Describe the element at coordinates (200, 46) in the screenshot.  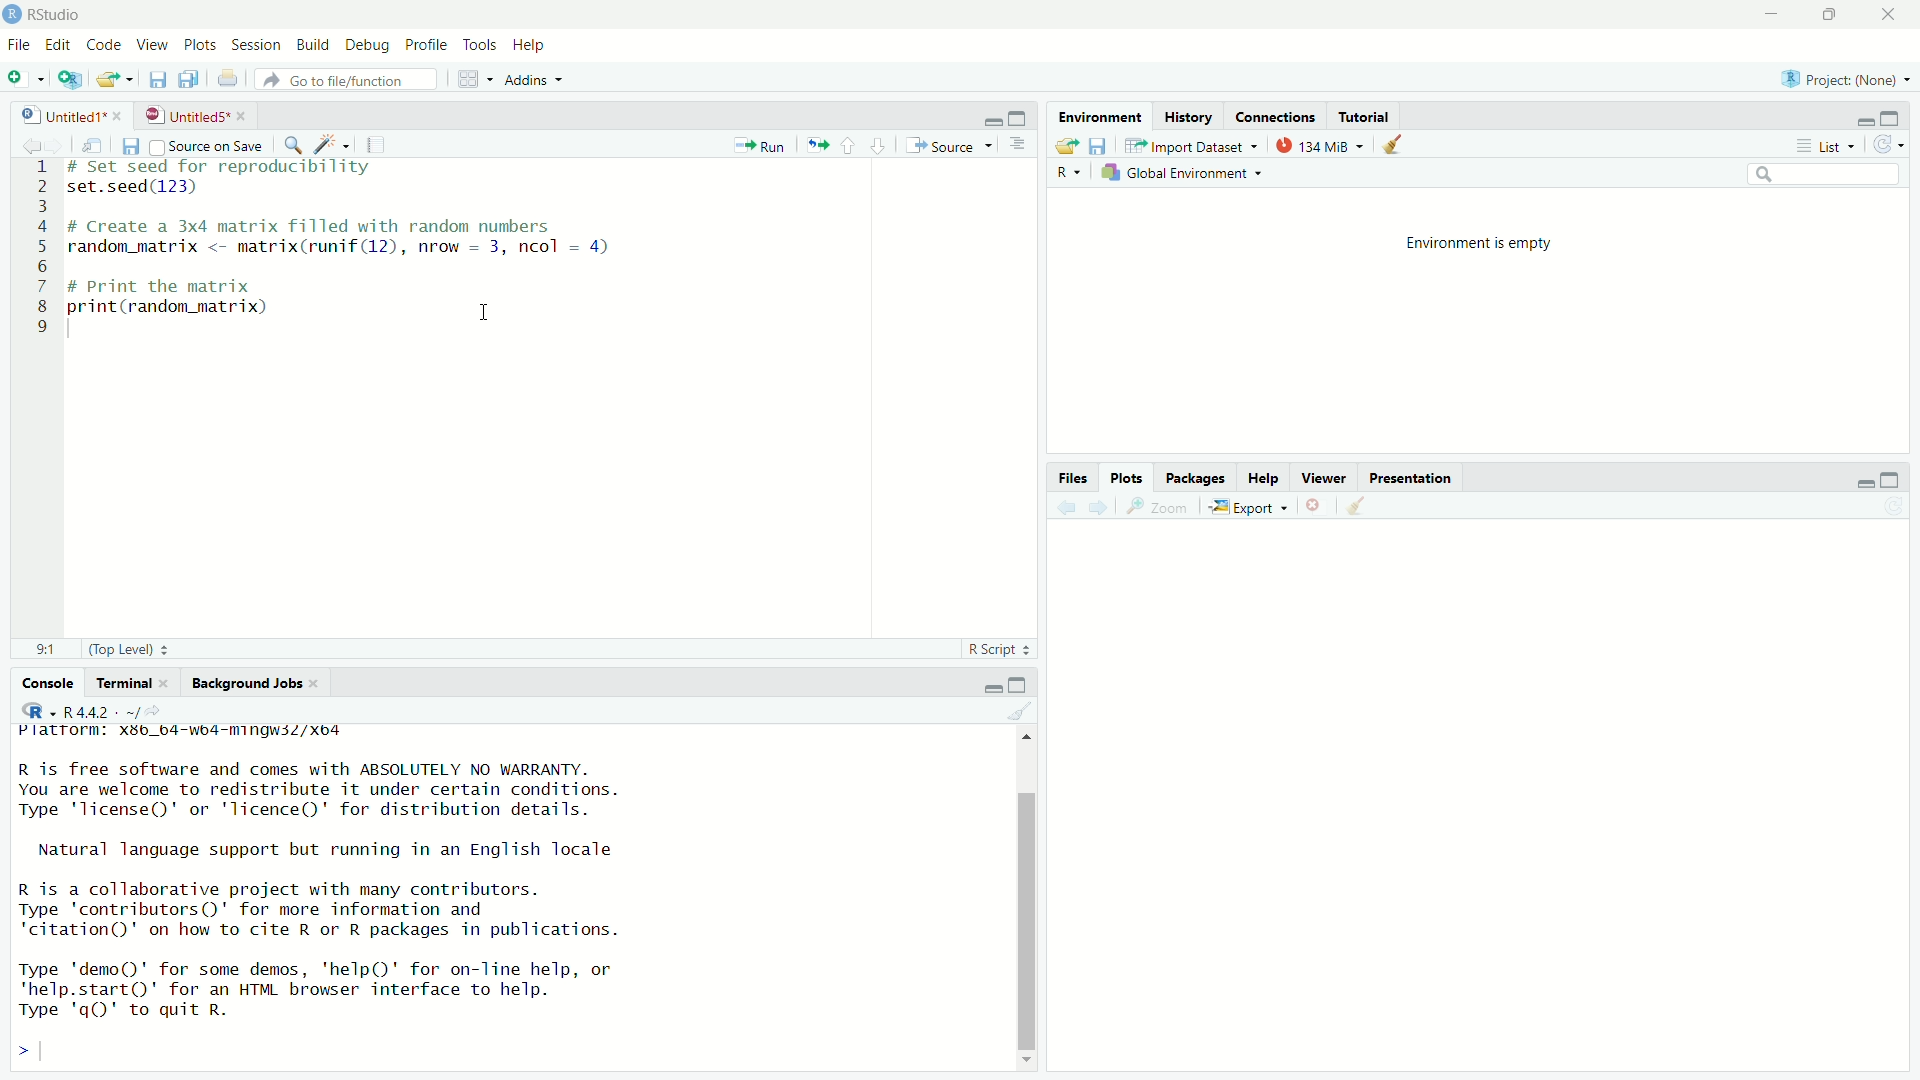
I see `Plots` at that location.